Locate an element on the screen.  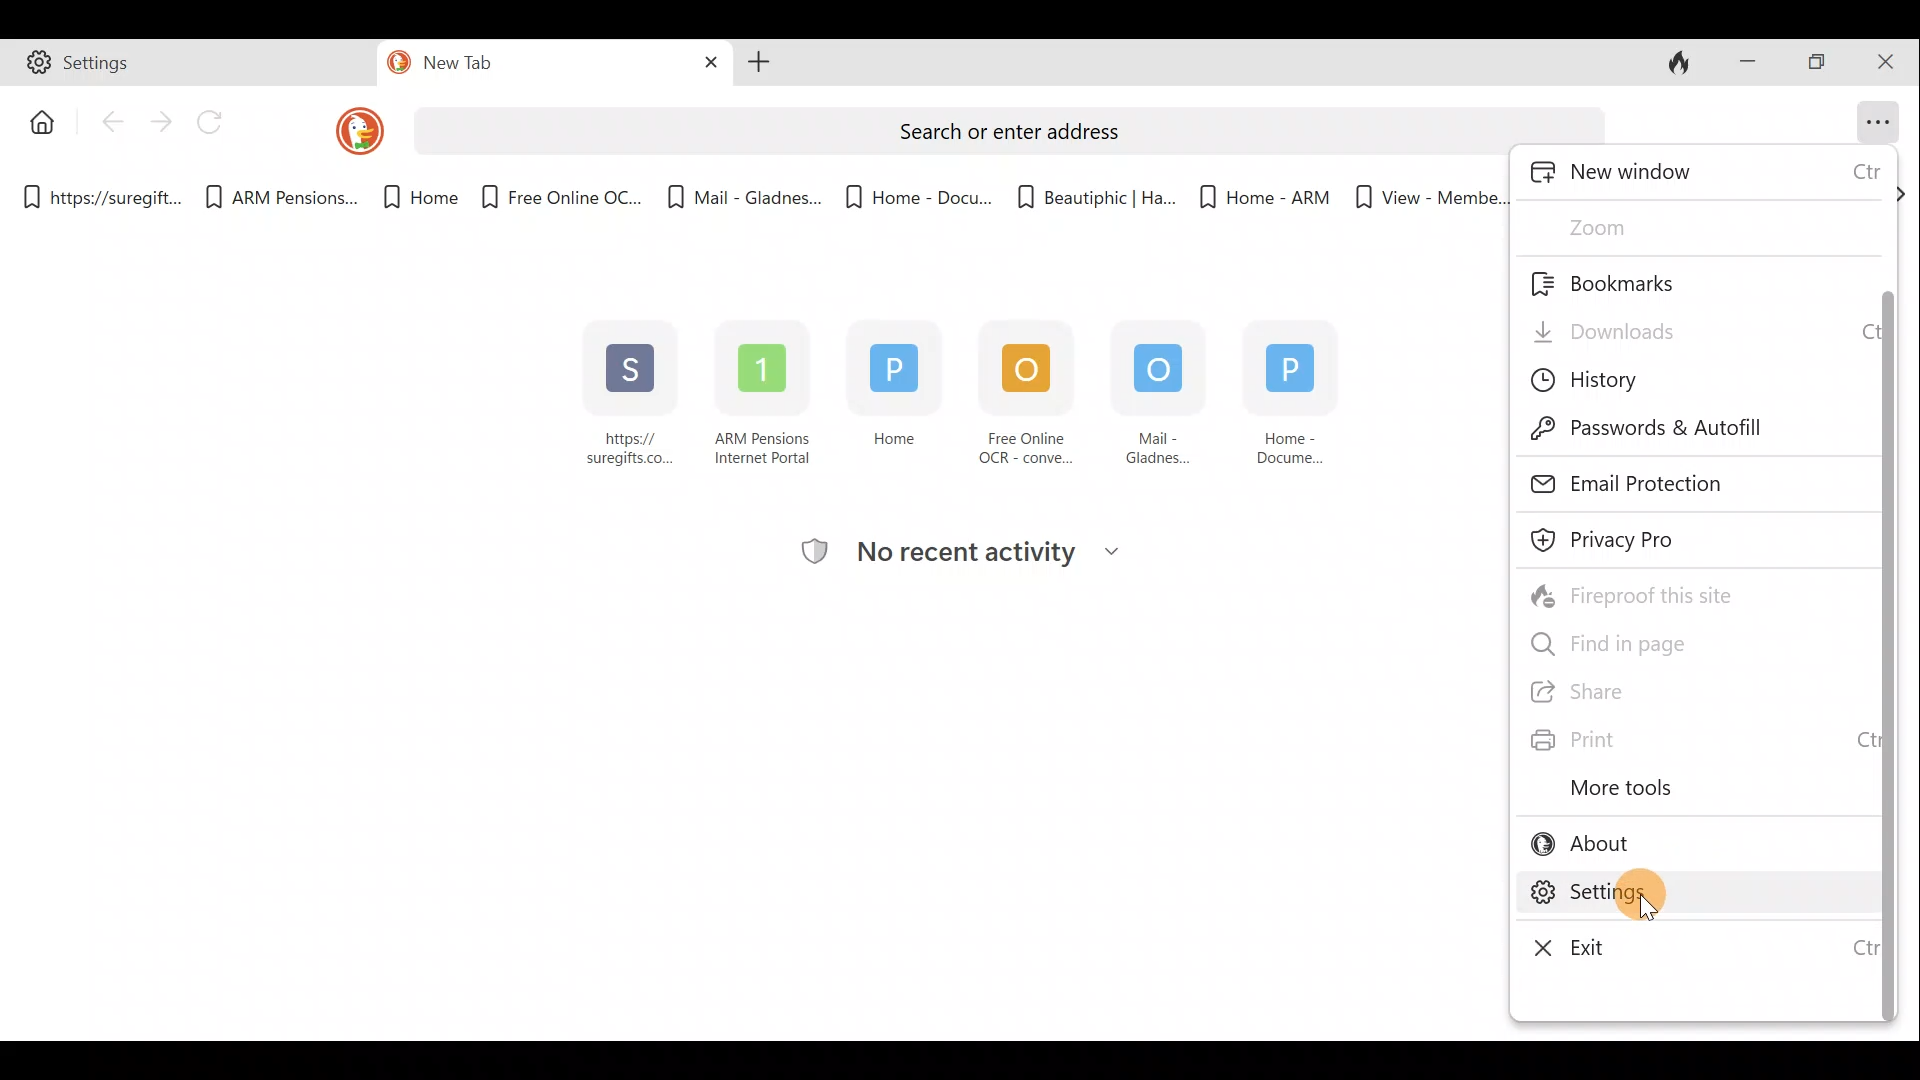
More tools is located at coordinates (1615, 794).